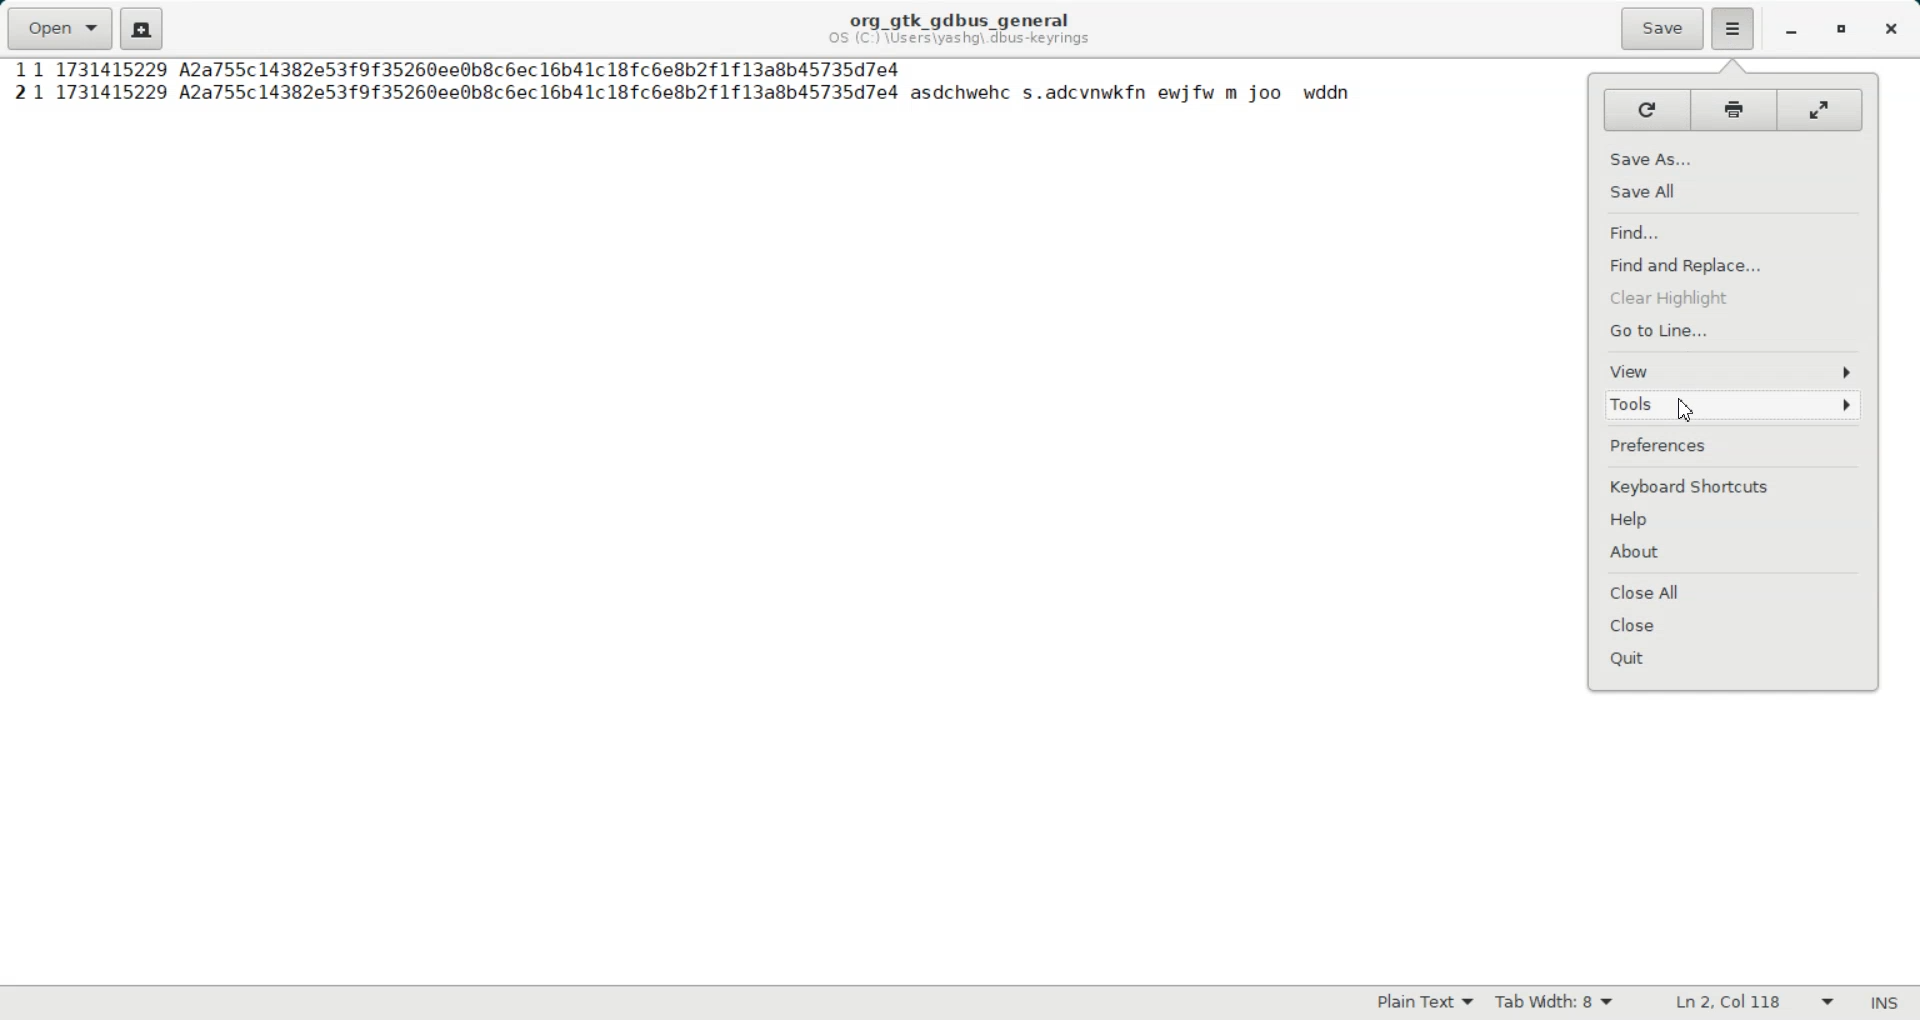 The width and height of the screenshot is (1920, 1020). Describe the element at coordinates (1553, 1003) in the screenshot. I see `Tab width: 8` at that location.